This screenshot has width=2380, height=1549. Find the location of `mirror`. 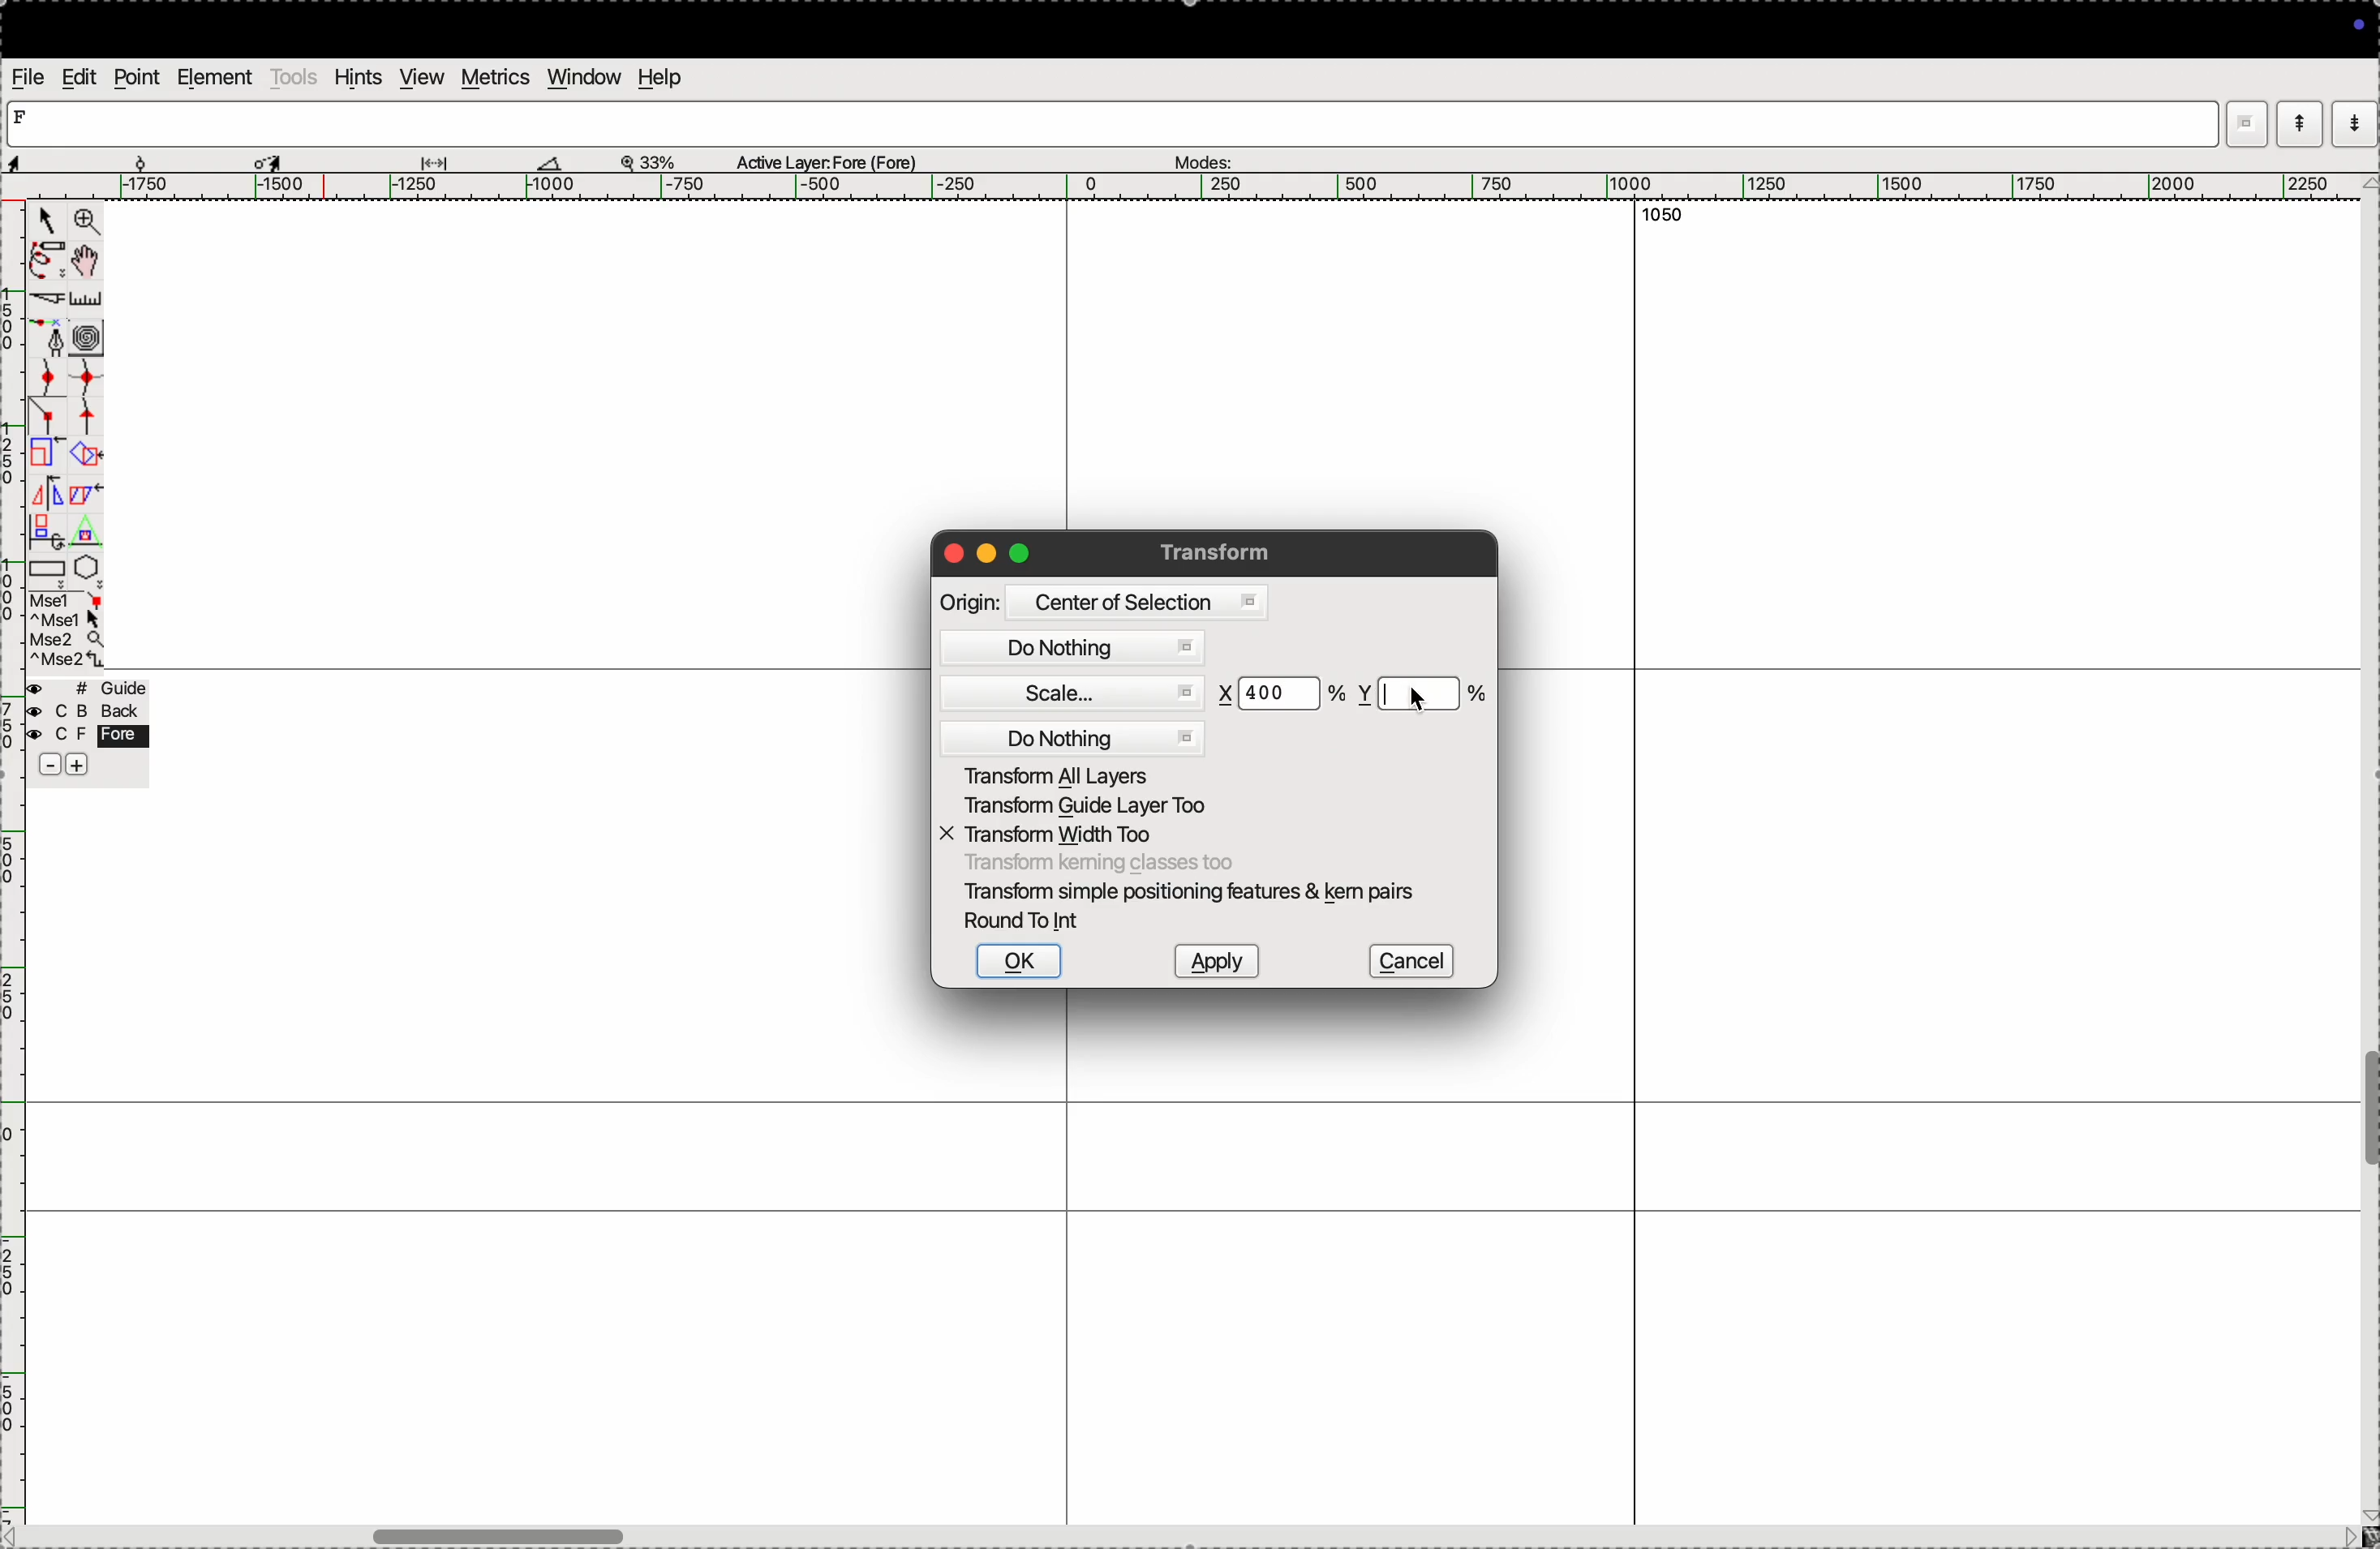

mirror is located at coordinates (64, 496).